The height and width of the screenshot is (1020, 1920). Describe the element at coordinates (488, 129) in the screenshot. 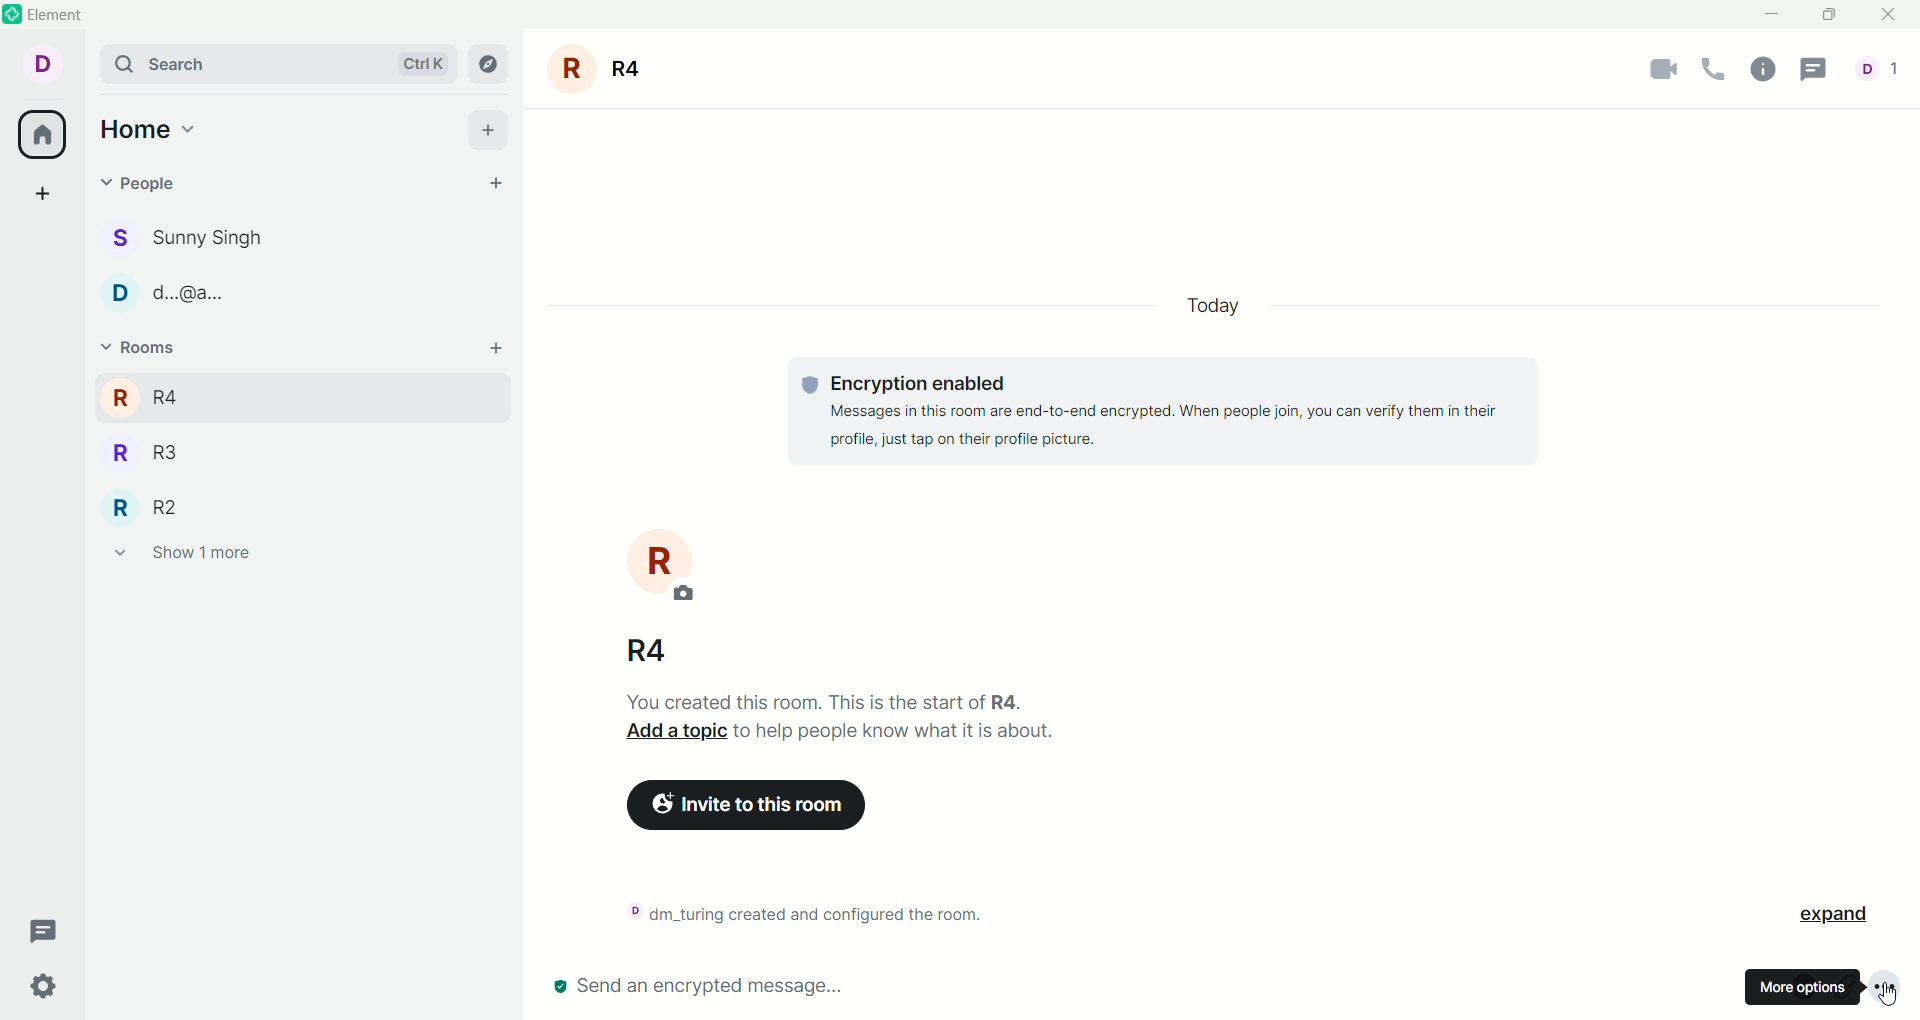

I see `add` at that location.